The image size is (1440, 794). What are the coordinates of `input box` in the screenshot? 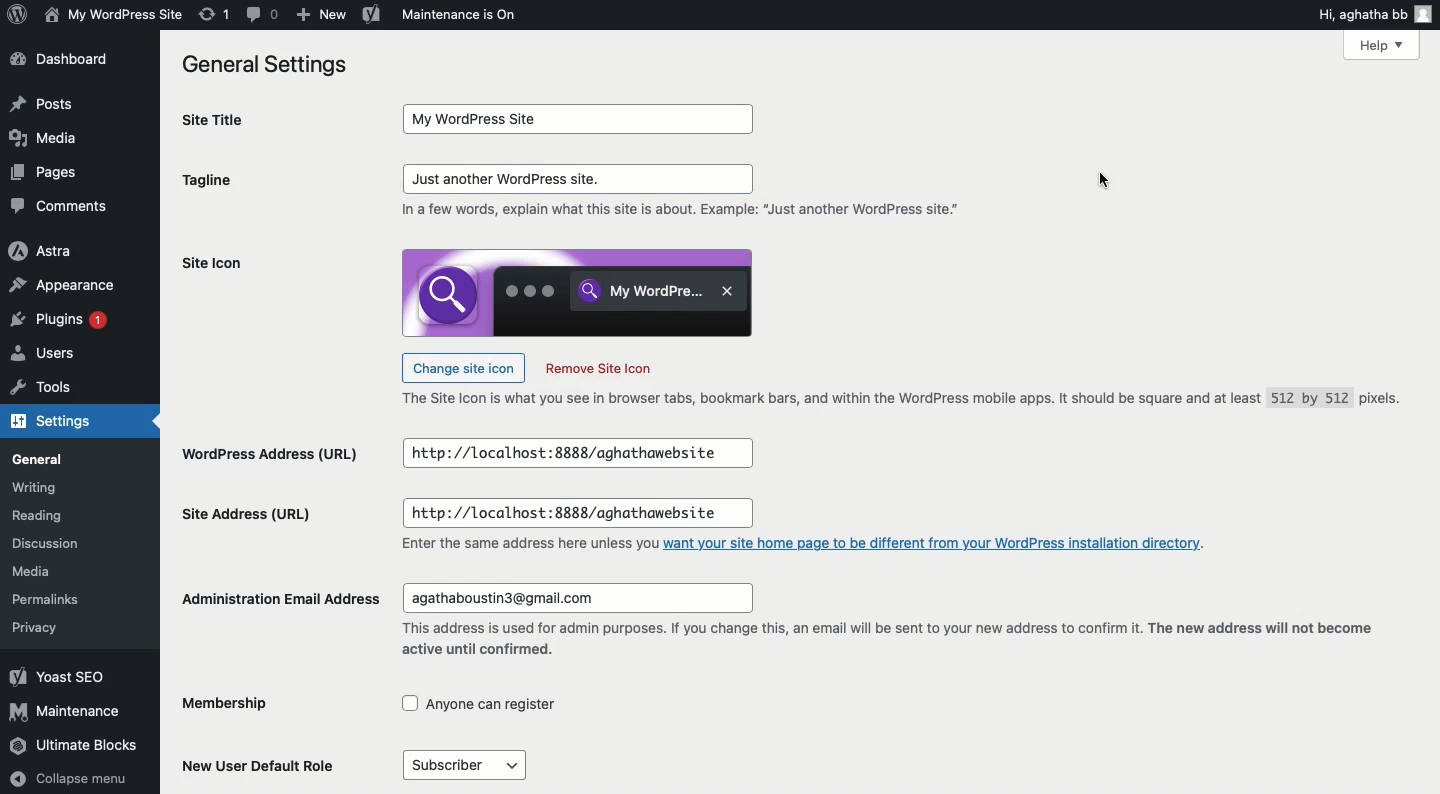 It's located at (581, 119).